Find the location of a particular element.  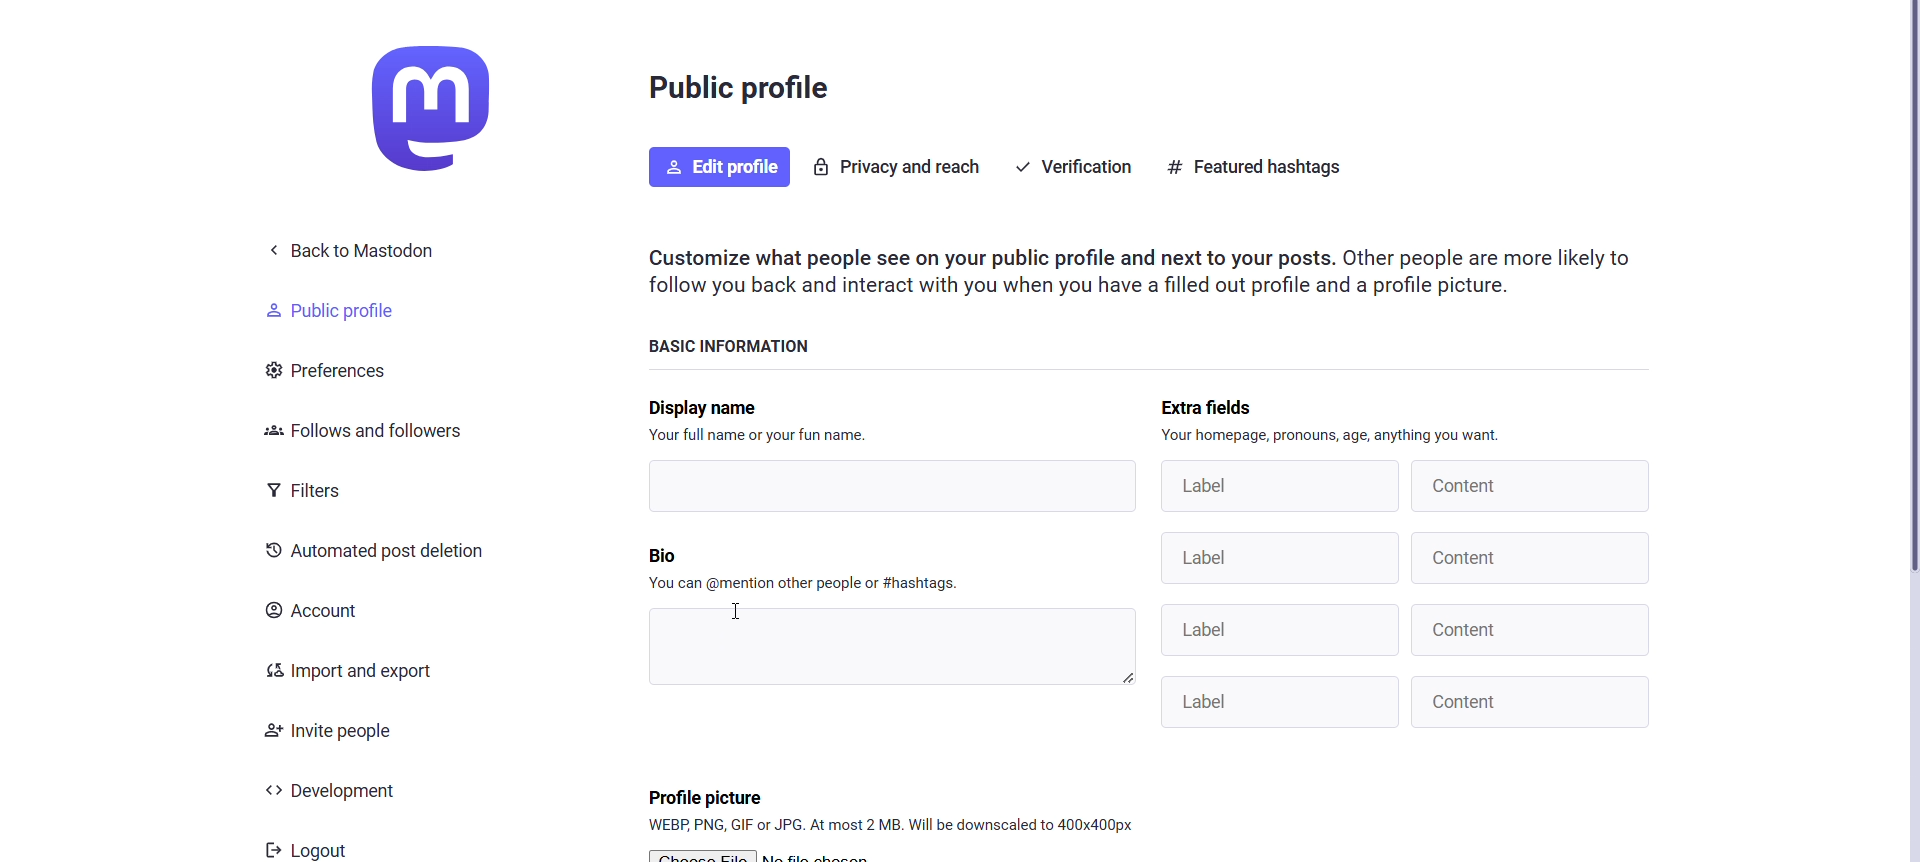

Filters is located at coordinates (315, 489).